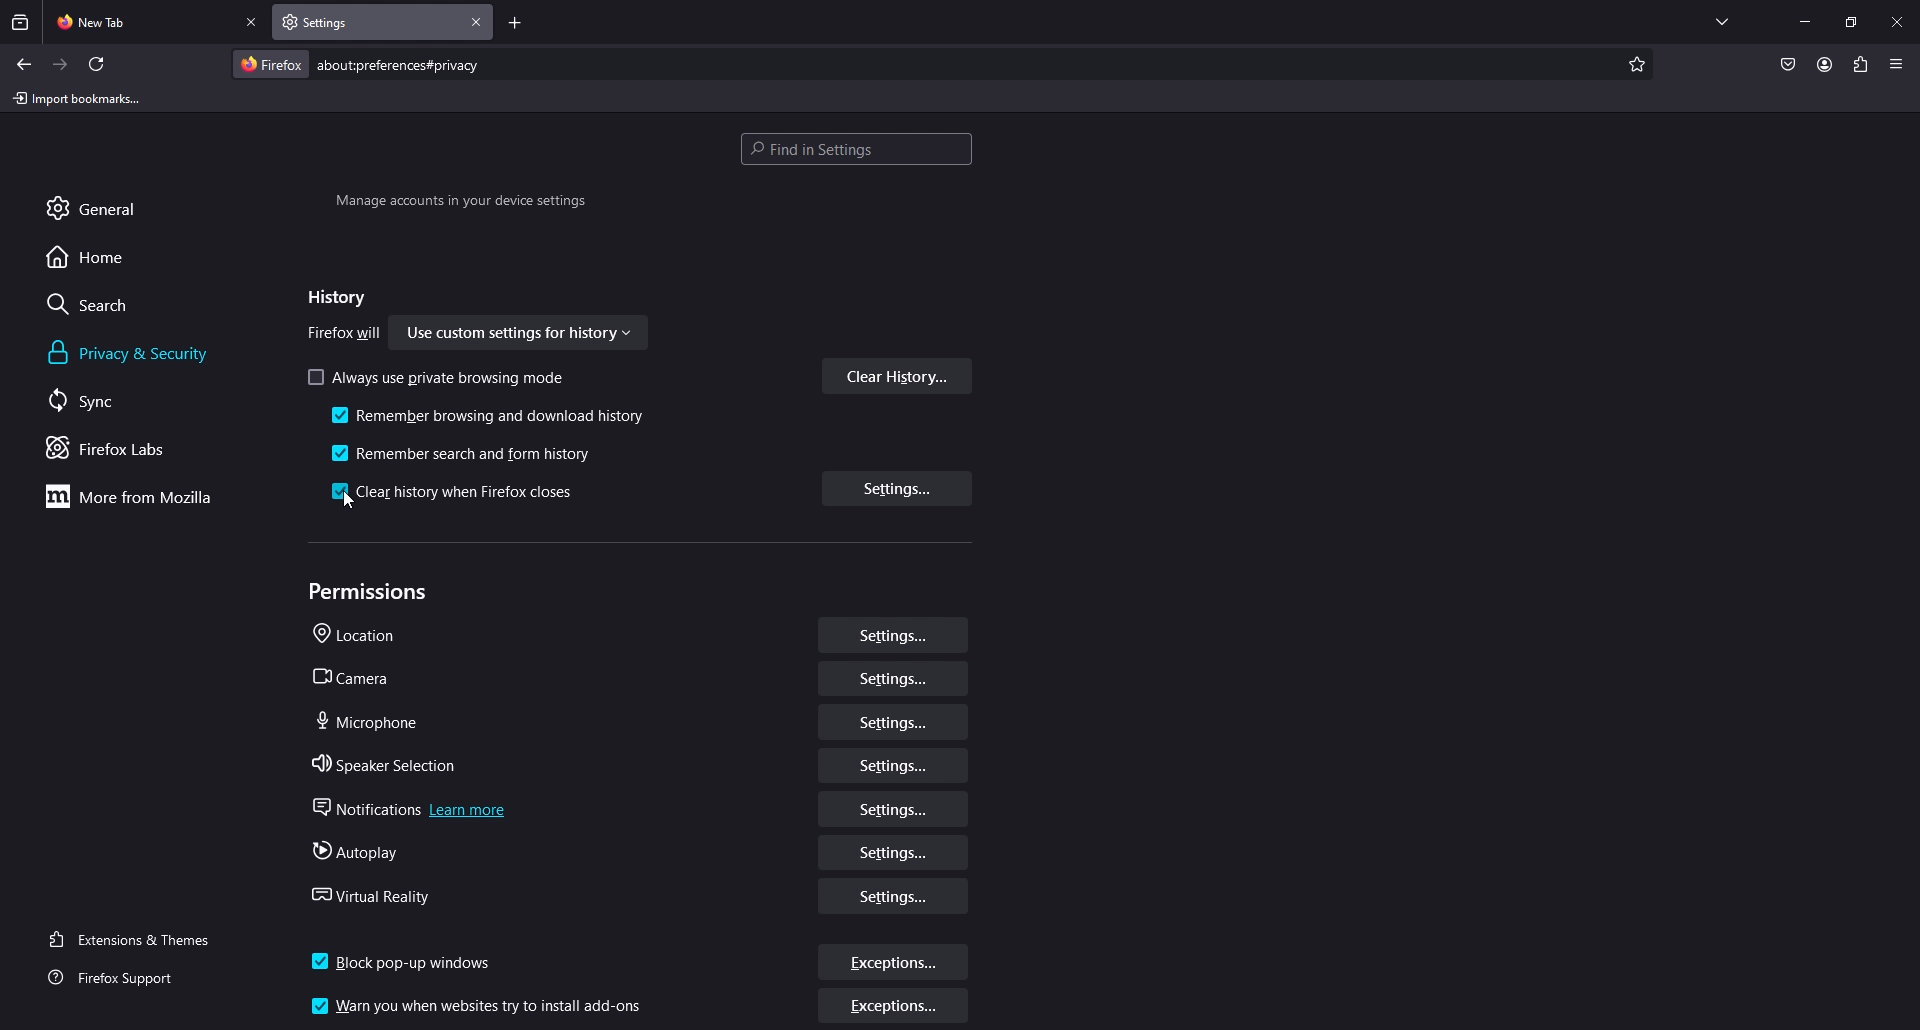  I want to click on settings, so click(892, 852).